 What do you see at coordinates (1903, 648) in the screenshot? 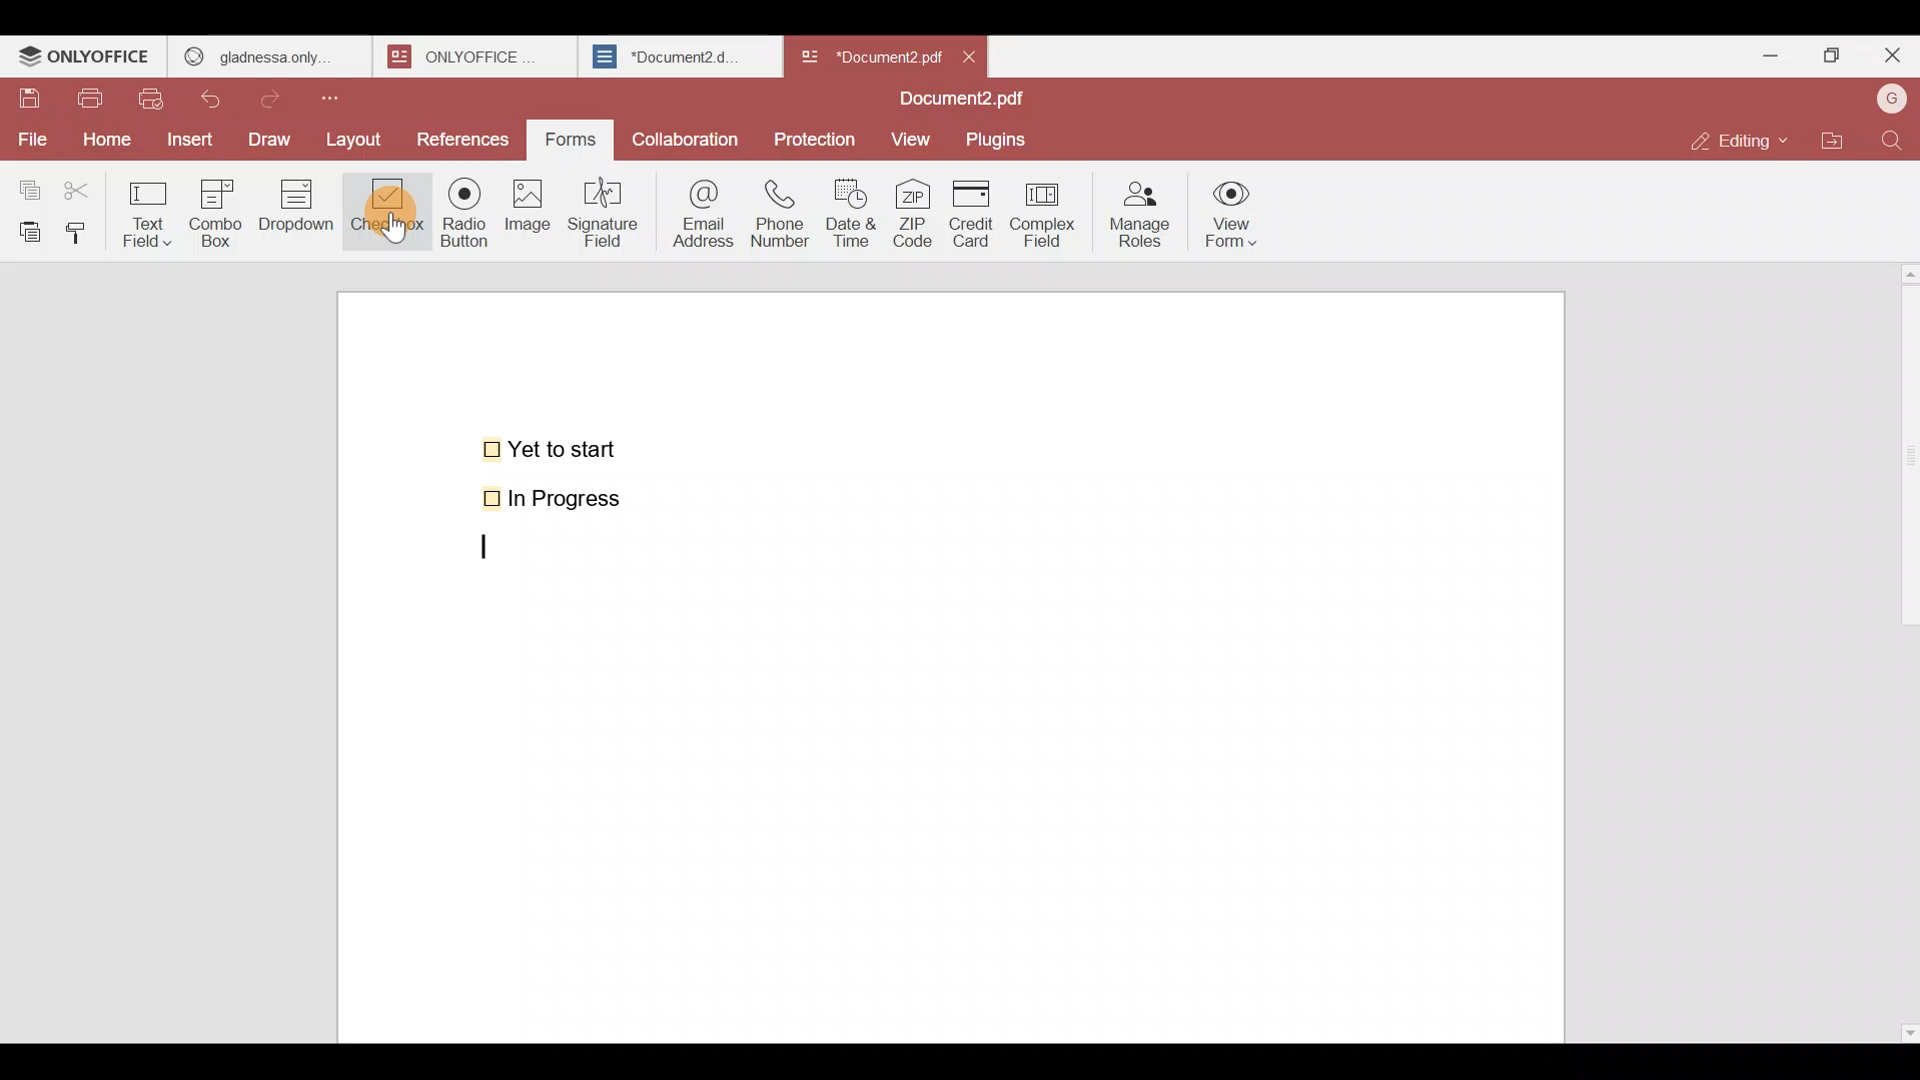
I see `Scroll bar` at bounding box center [1903, 648].